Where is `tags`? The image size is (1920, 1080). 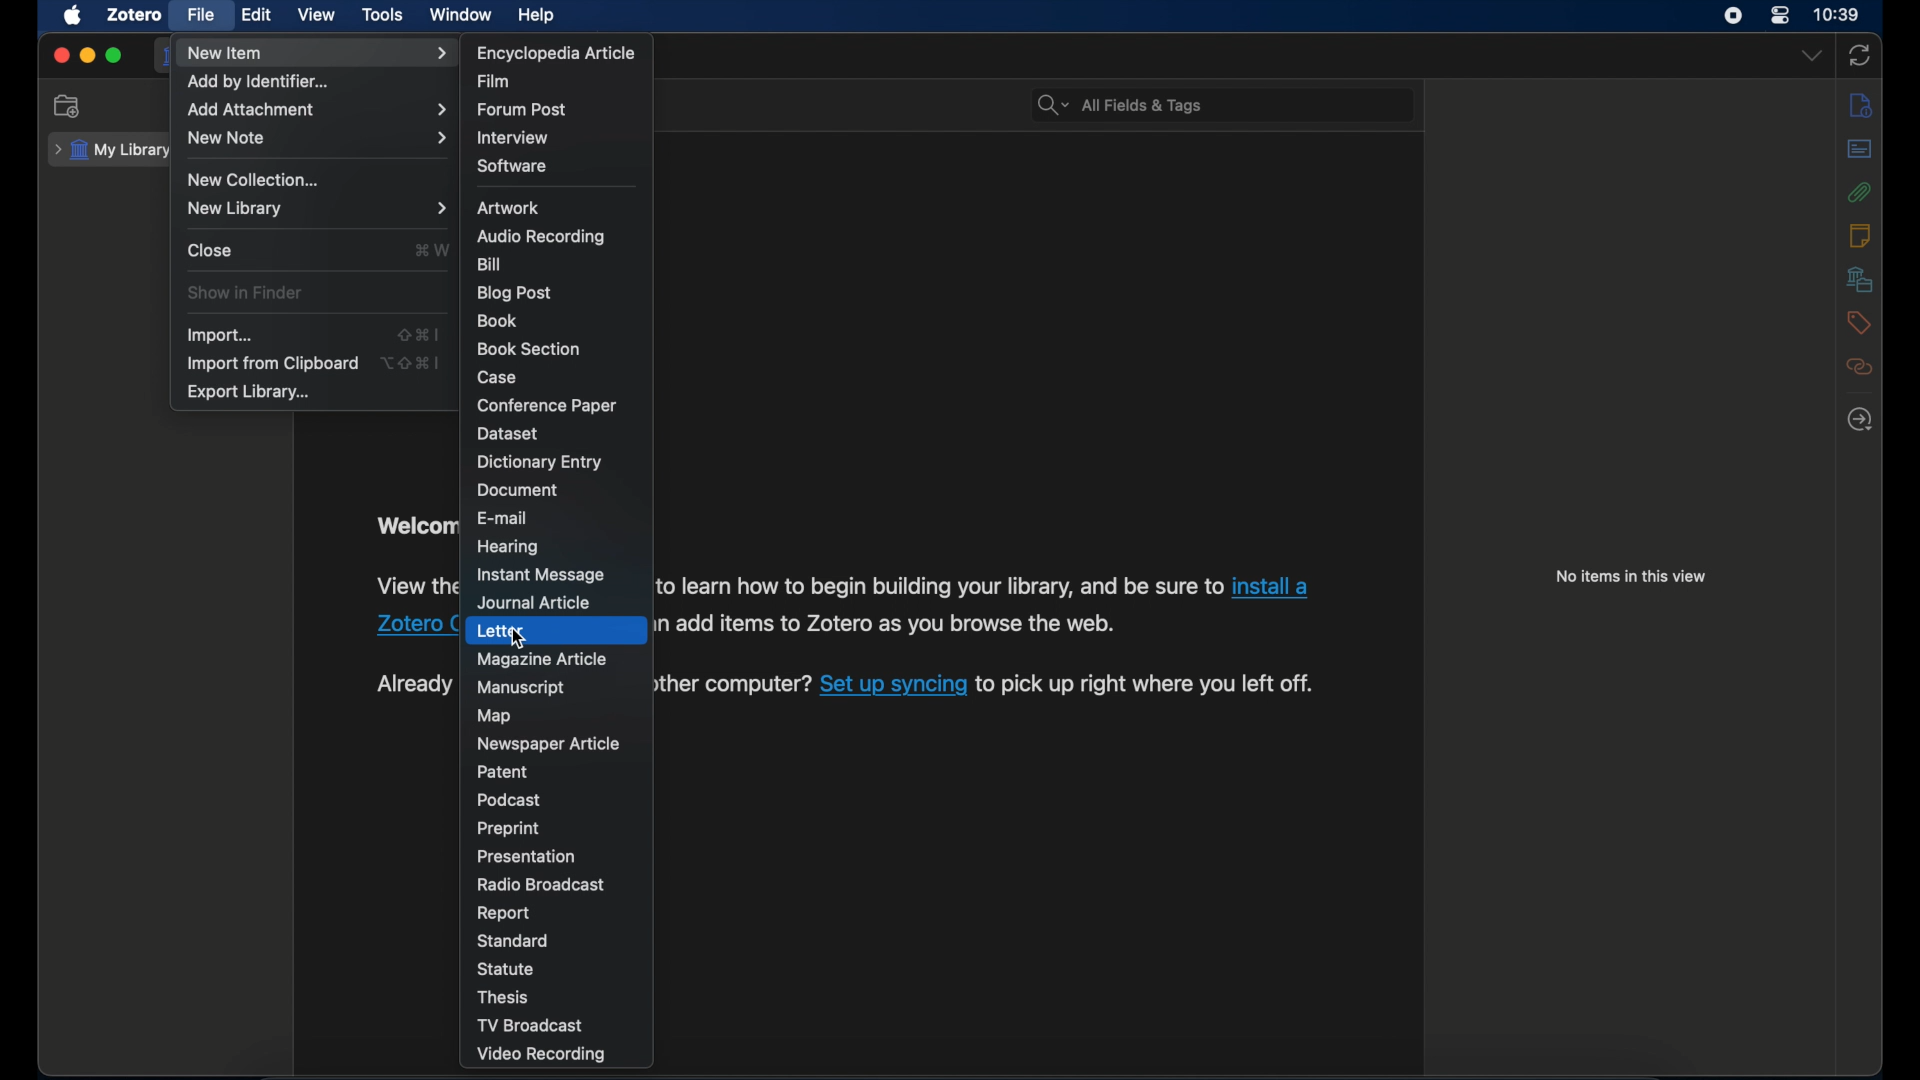 tags is located at coordinates (1856, 323).